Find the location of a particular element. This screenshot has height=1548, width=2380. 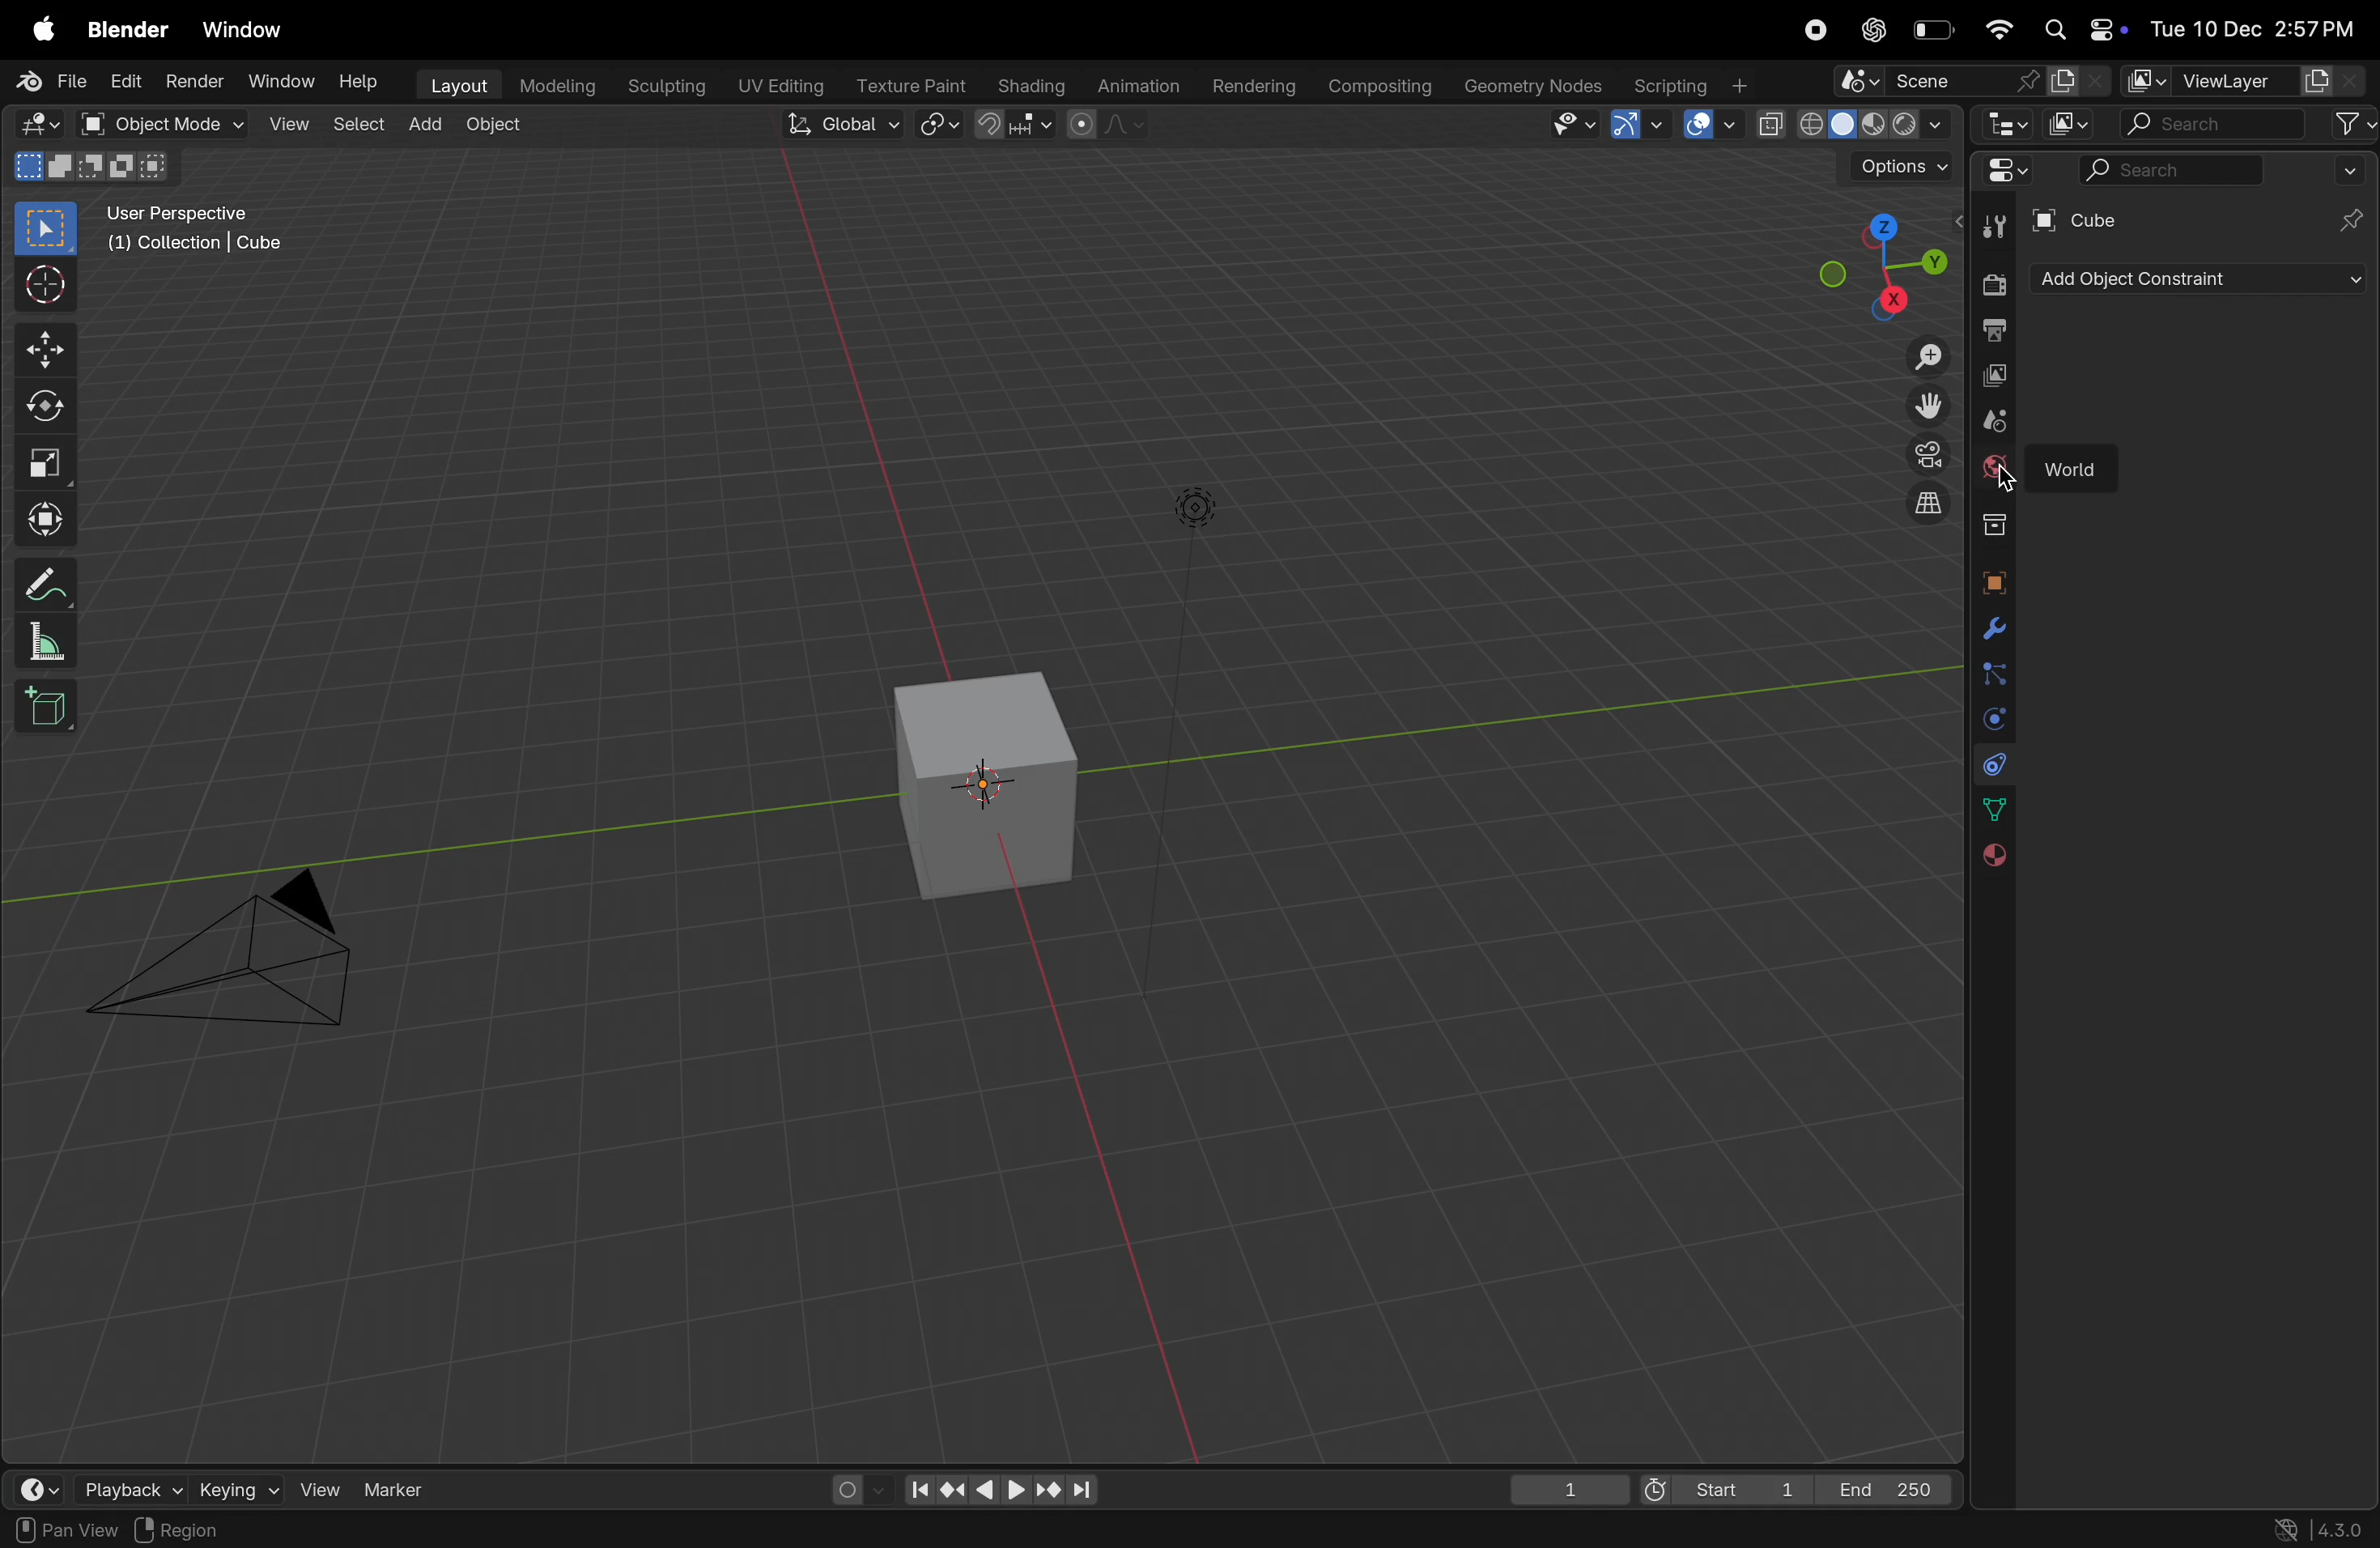

playback controls is located at coordinates (994, 1484).